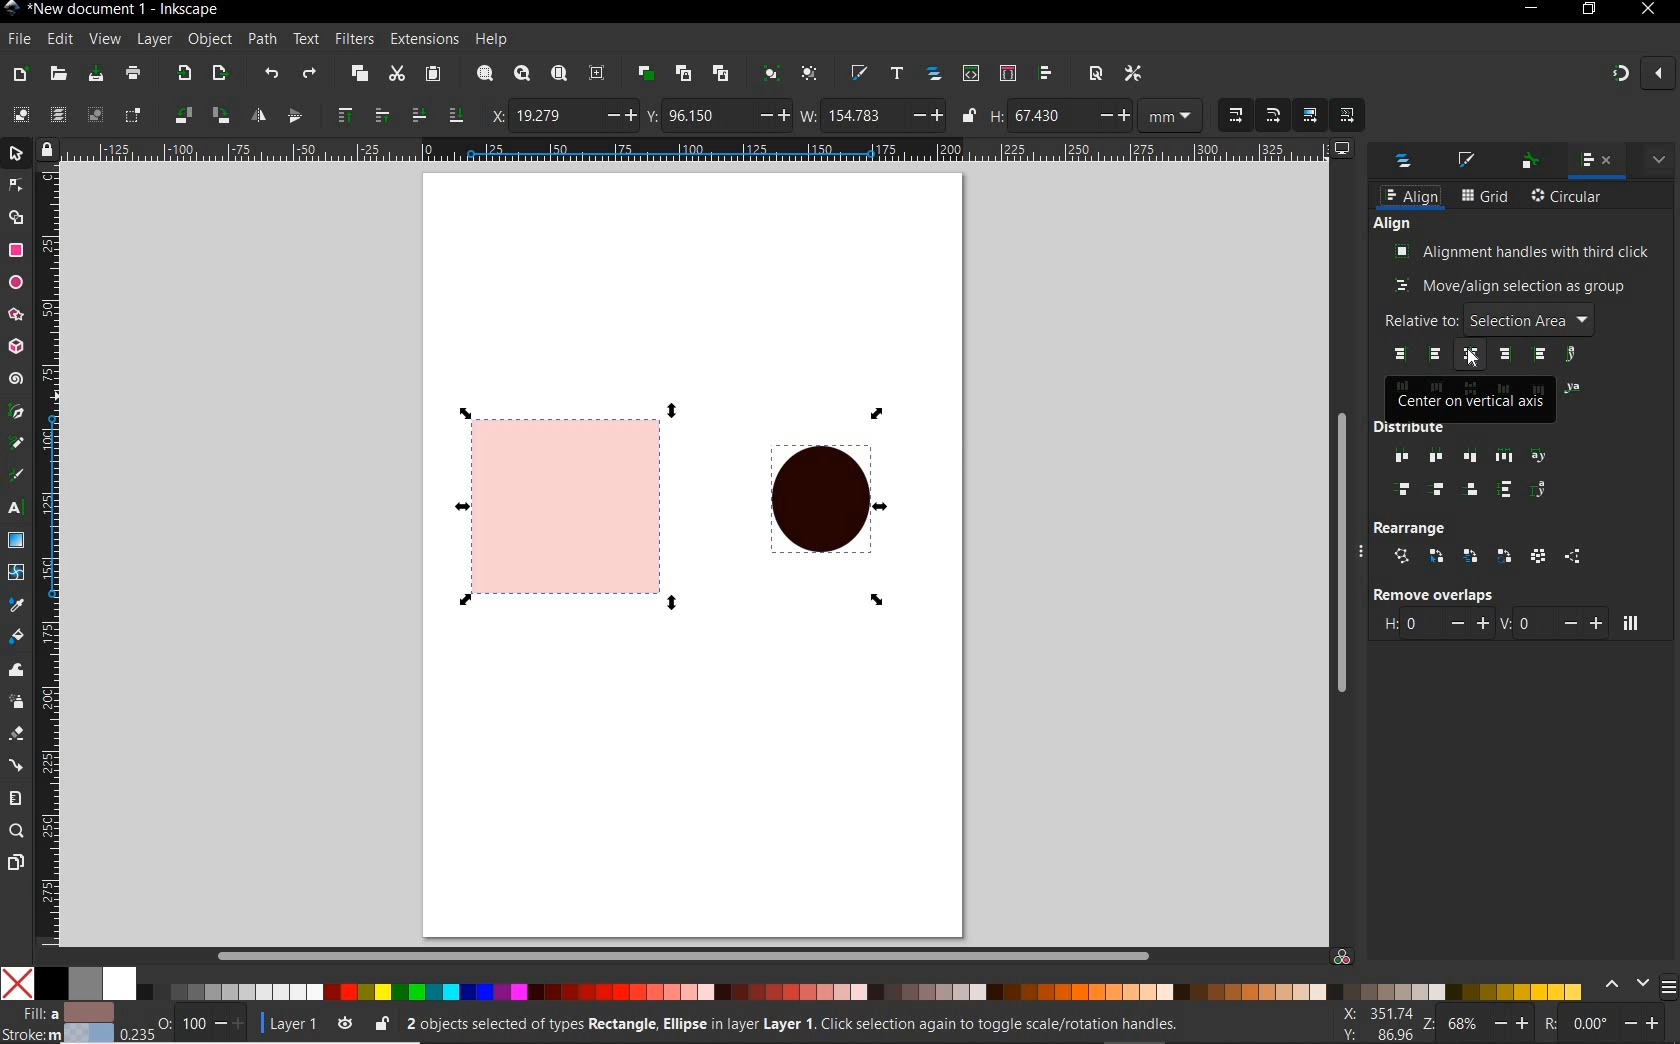 This screenshot has width=1680, height=1044. What do you see at coordinates (1133, 74) in the screenshot?
I see `open preferances` at bounding box center [1133, 74].